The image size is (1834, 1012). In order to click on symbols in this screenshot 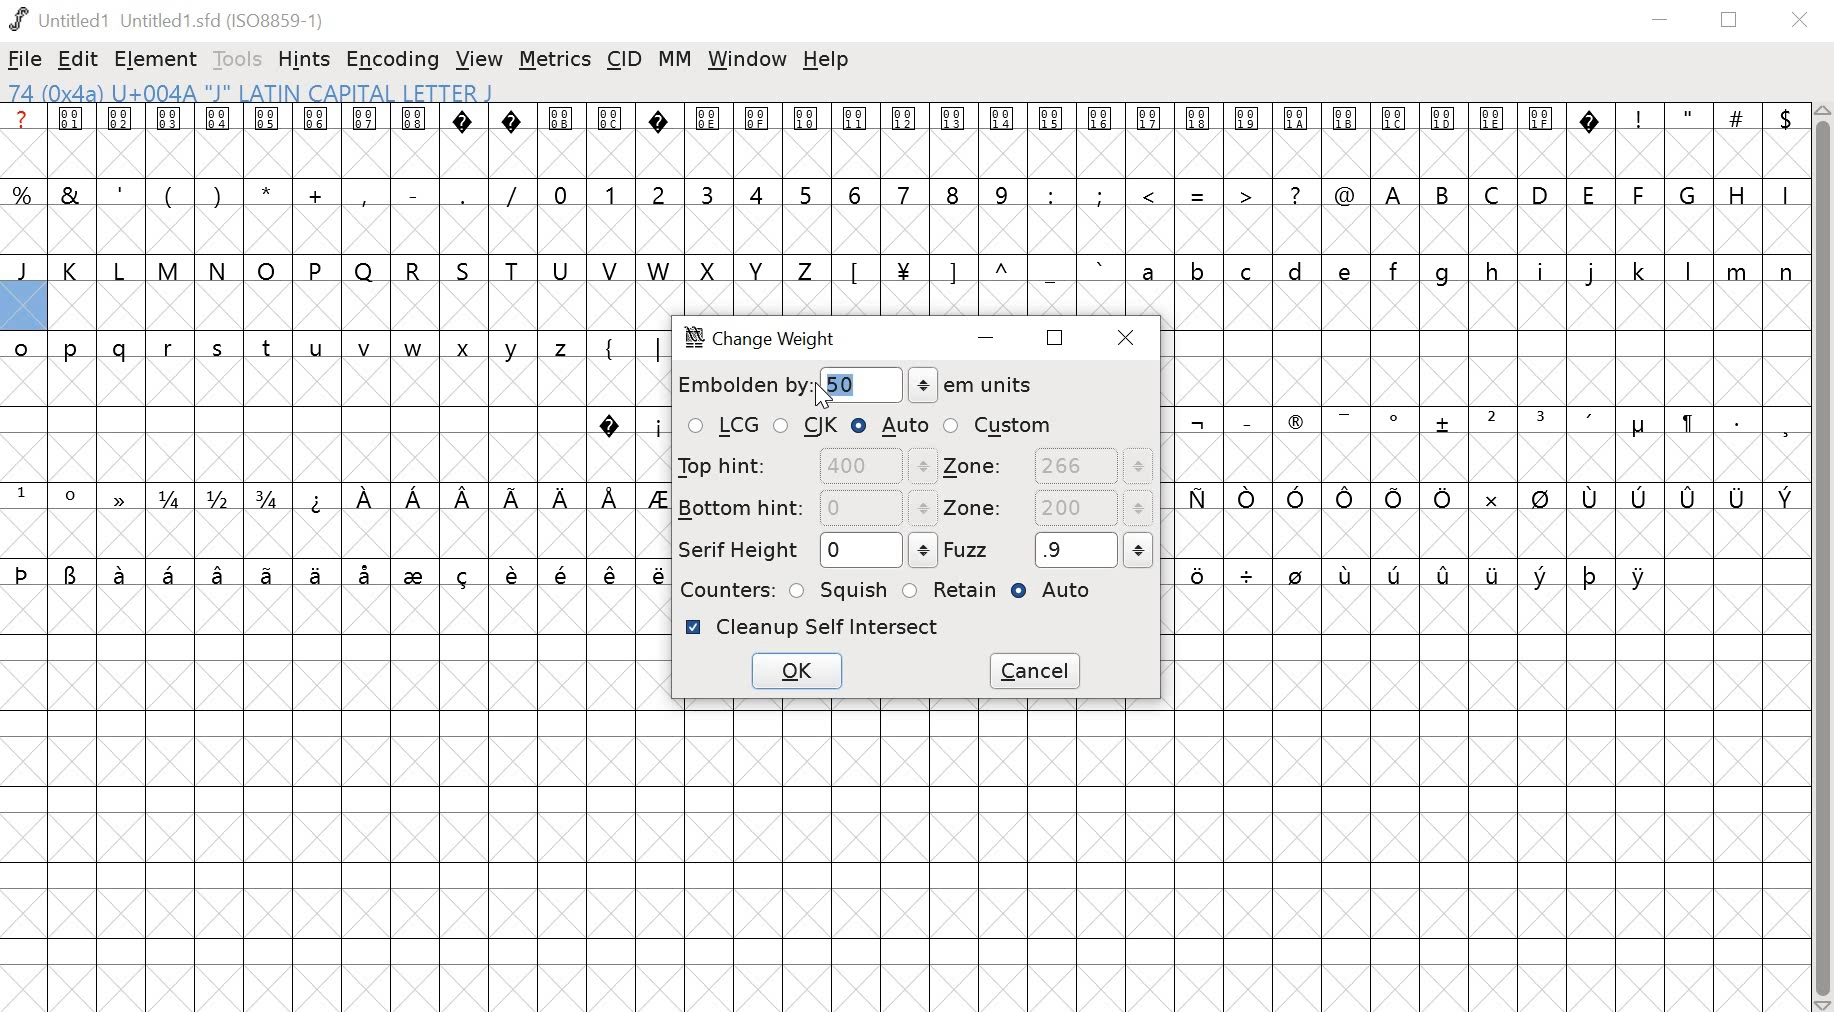, I will do `click(628, 425)`.